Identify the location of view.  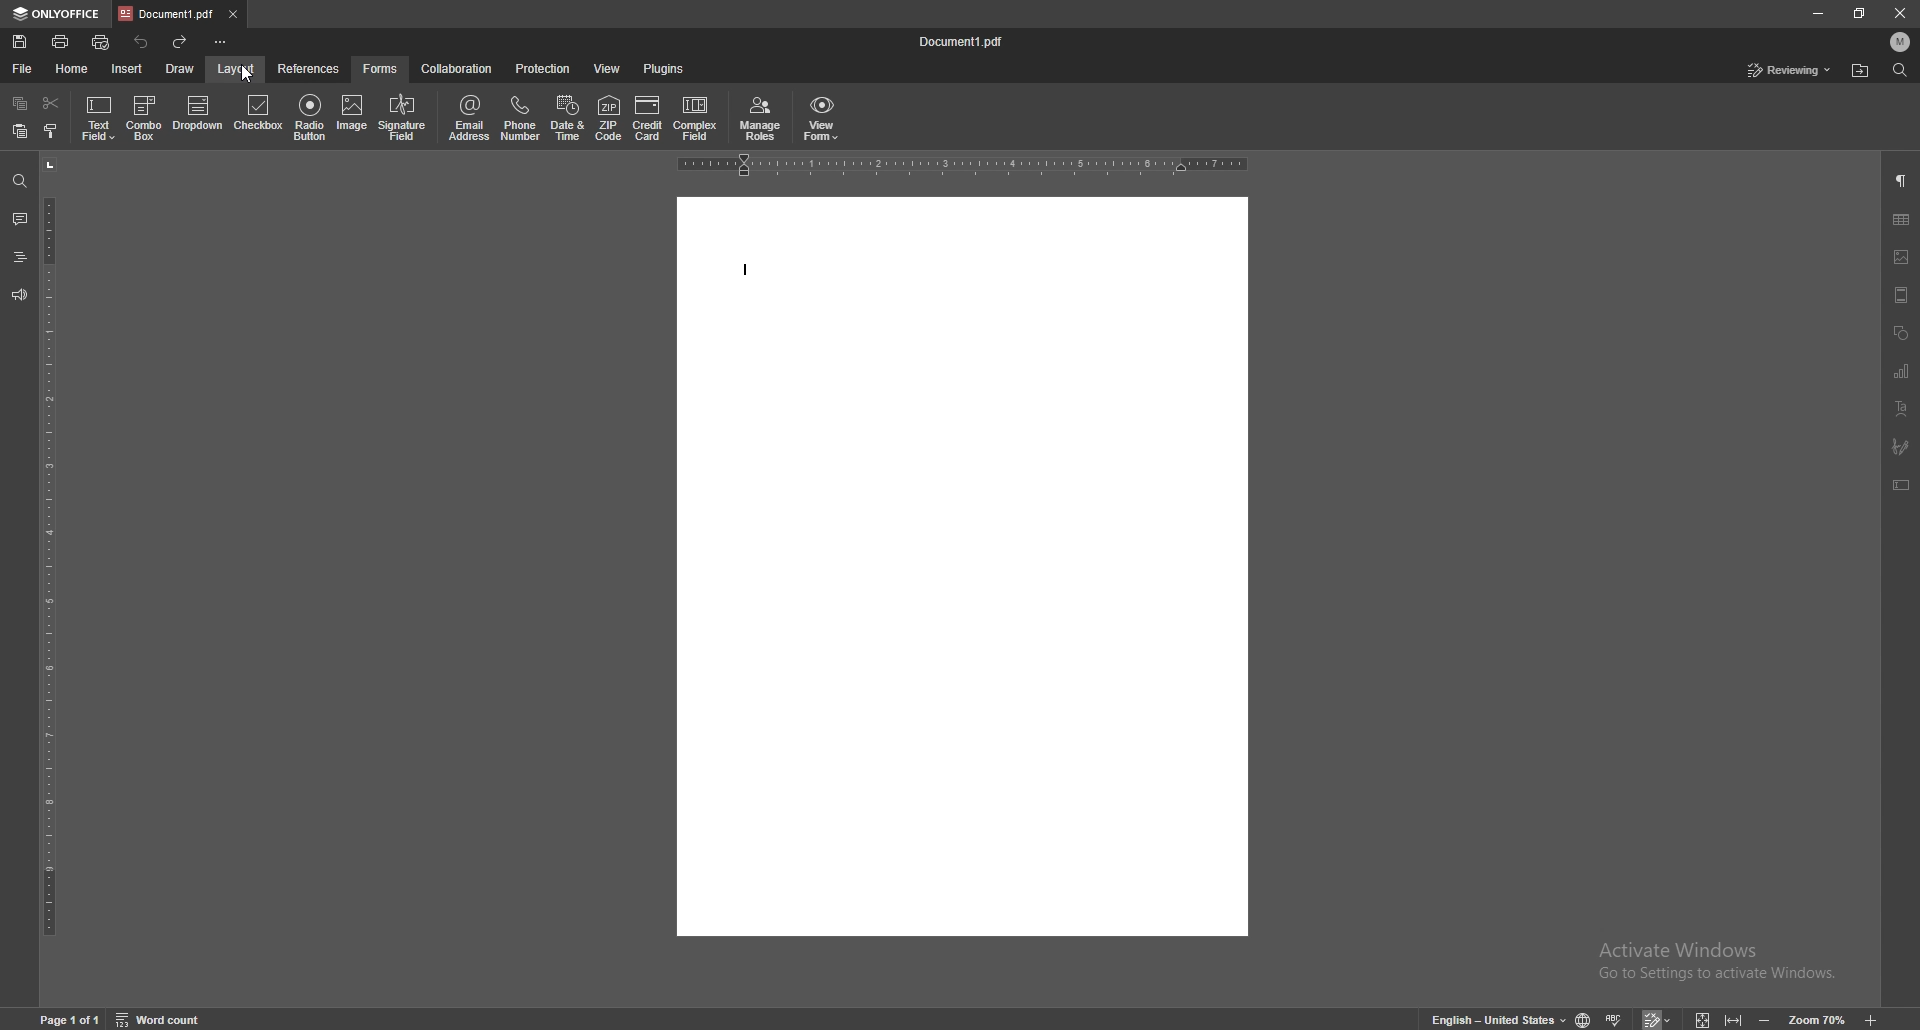
(607, 69).